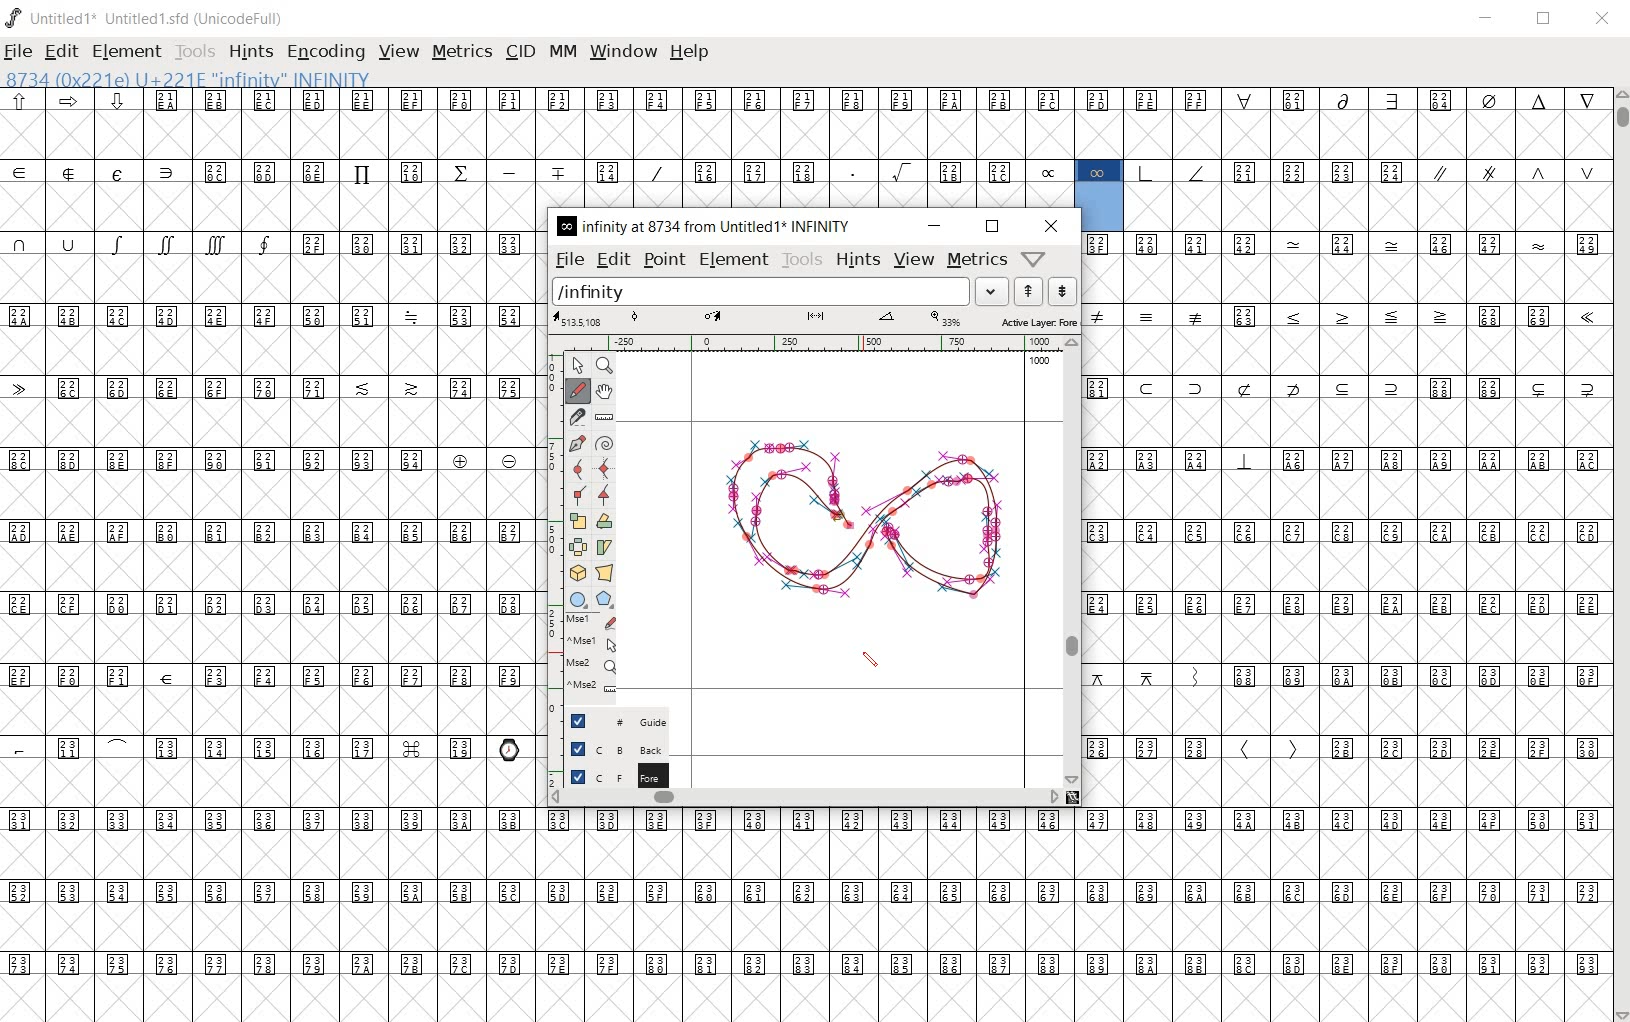 The image size is (1630, 1022). I want to click on guide, so click(607, 723).